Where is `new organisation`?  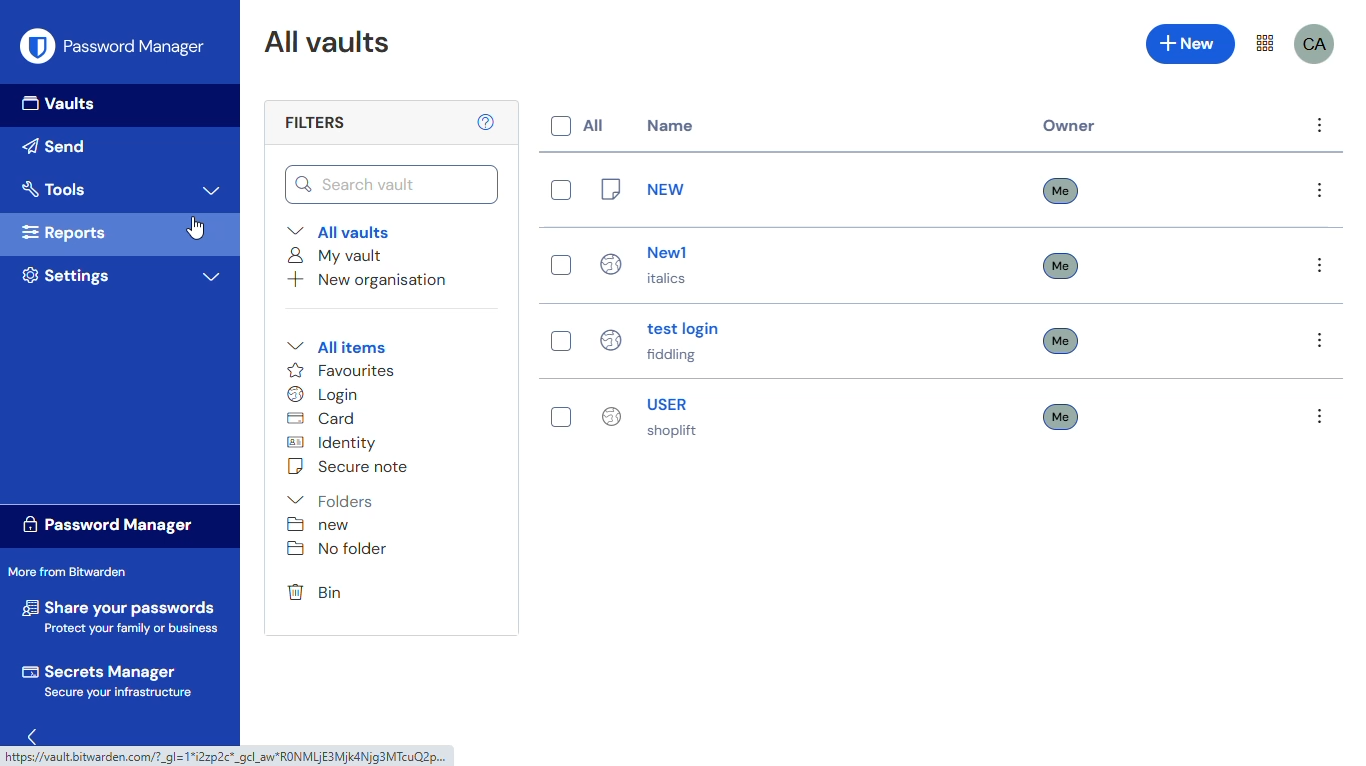
new organisation is located at coordinates (369, 280).